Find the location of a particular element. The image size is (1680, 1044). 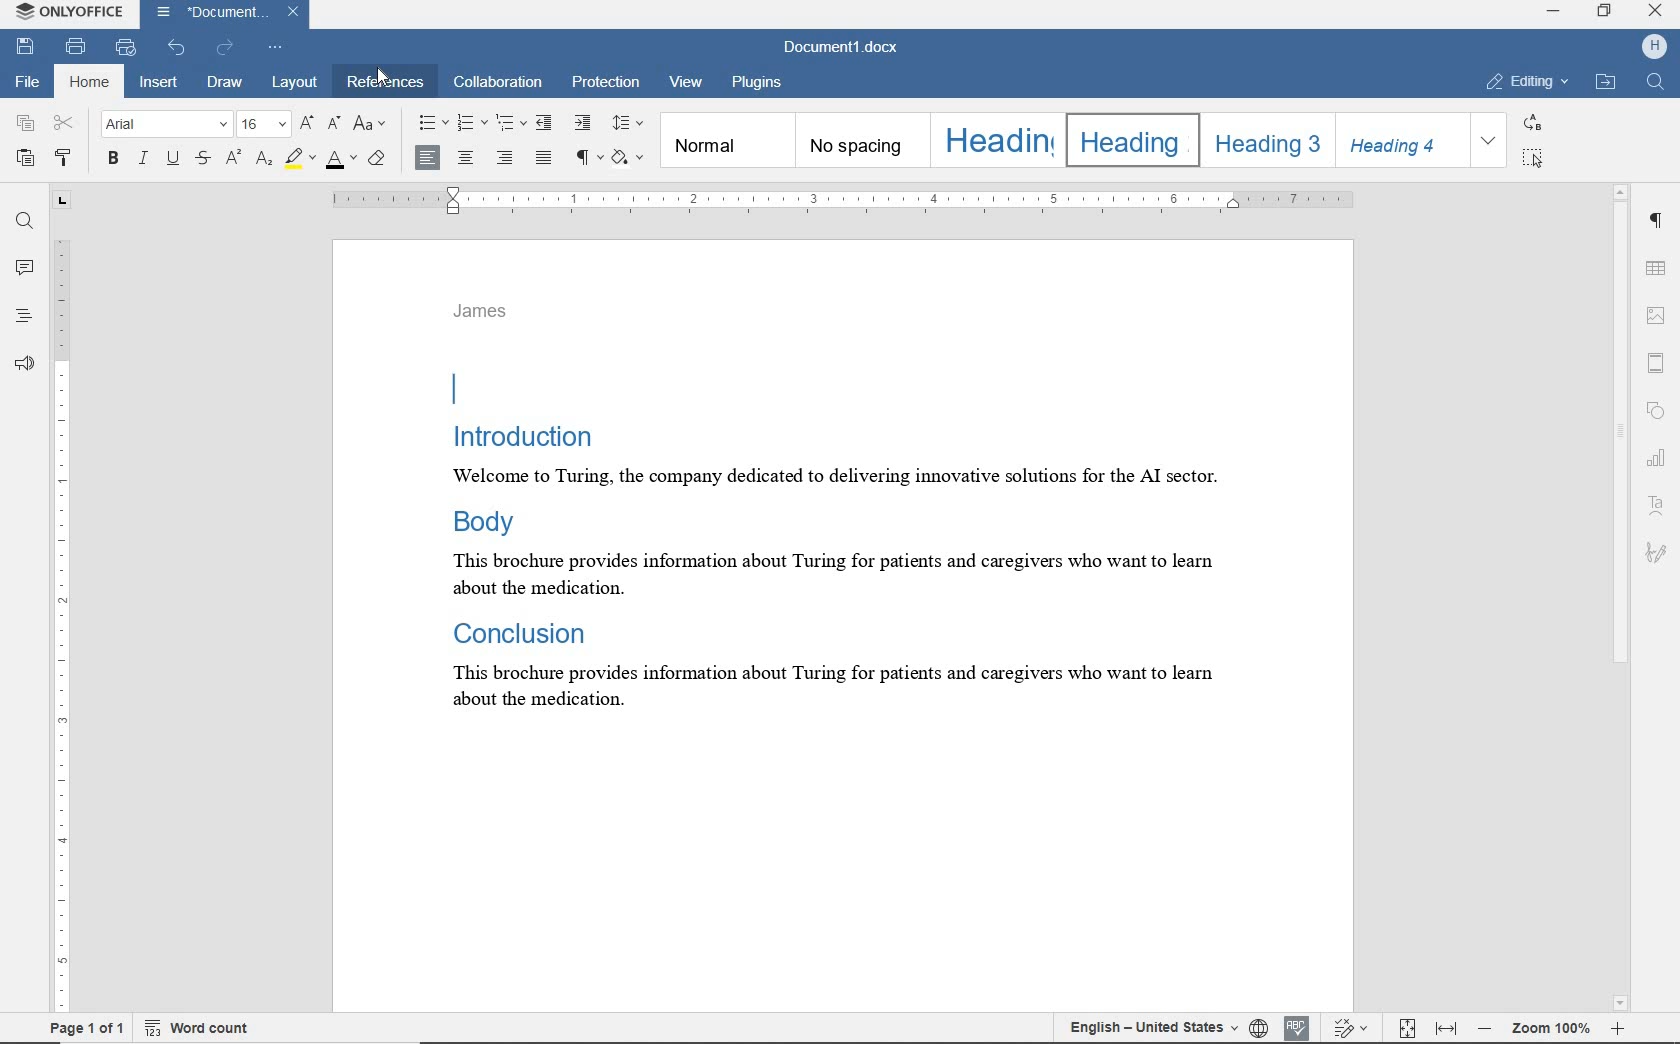

heading 4 is located at coordinates (1399, 141).